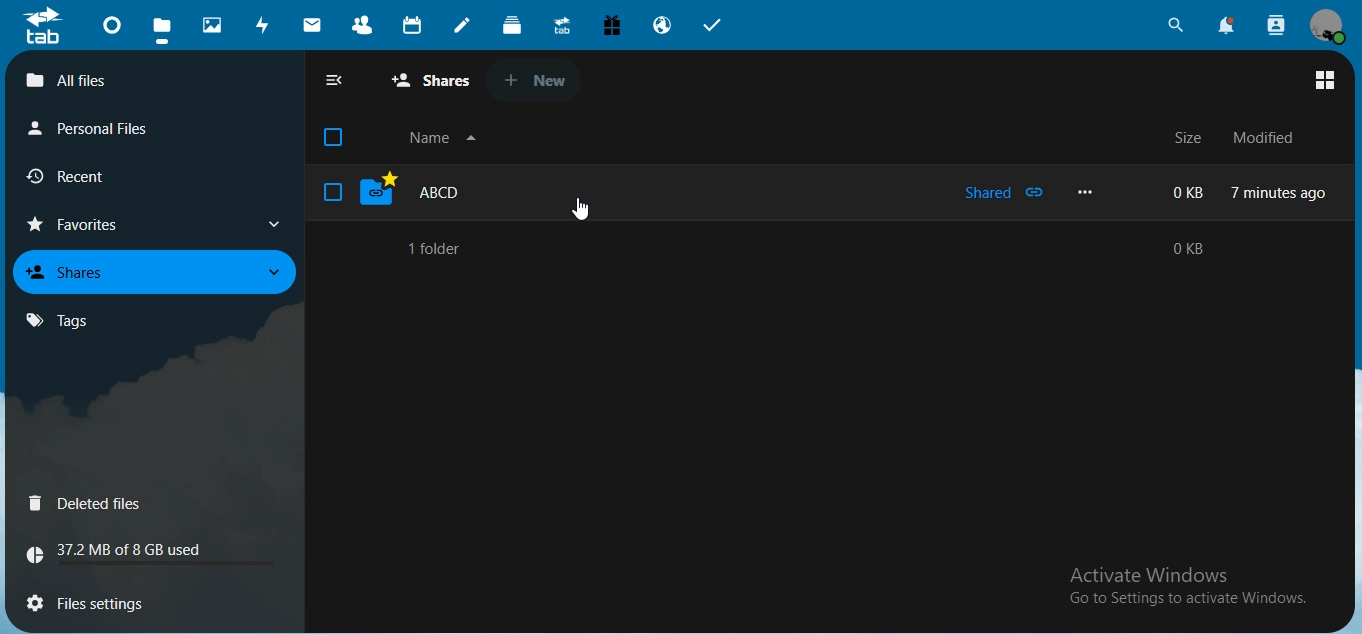 This screenshot has width=1362, height=634. Describe the element at coordinates (477, 195) in the screenshot. I see `ABC` at that location.